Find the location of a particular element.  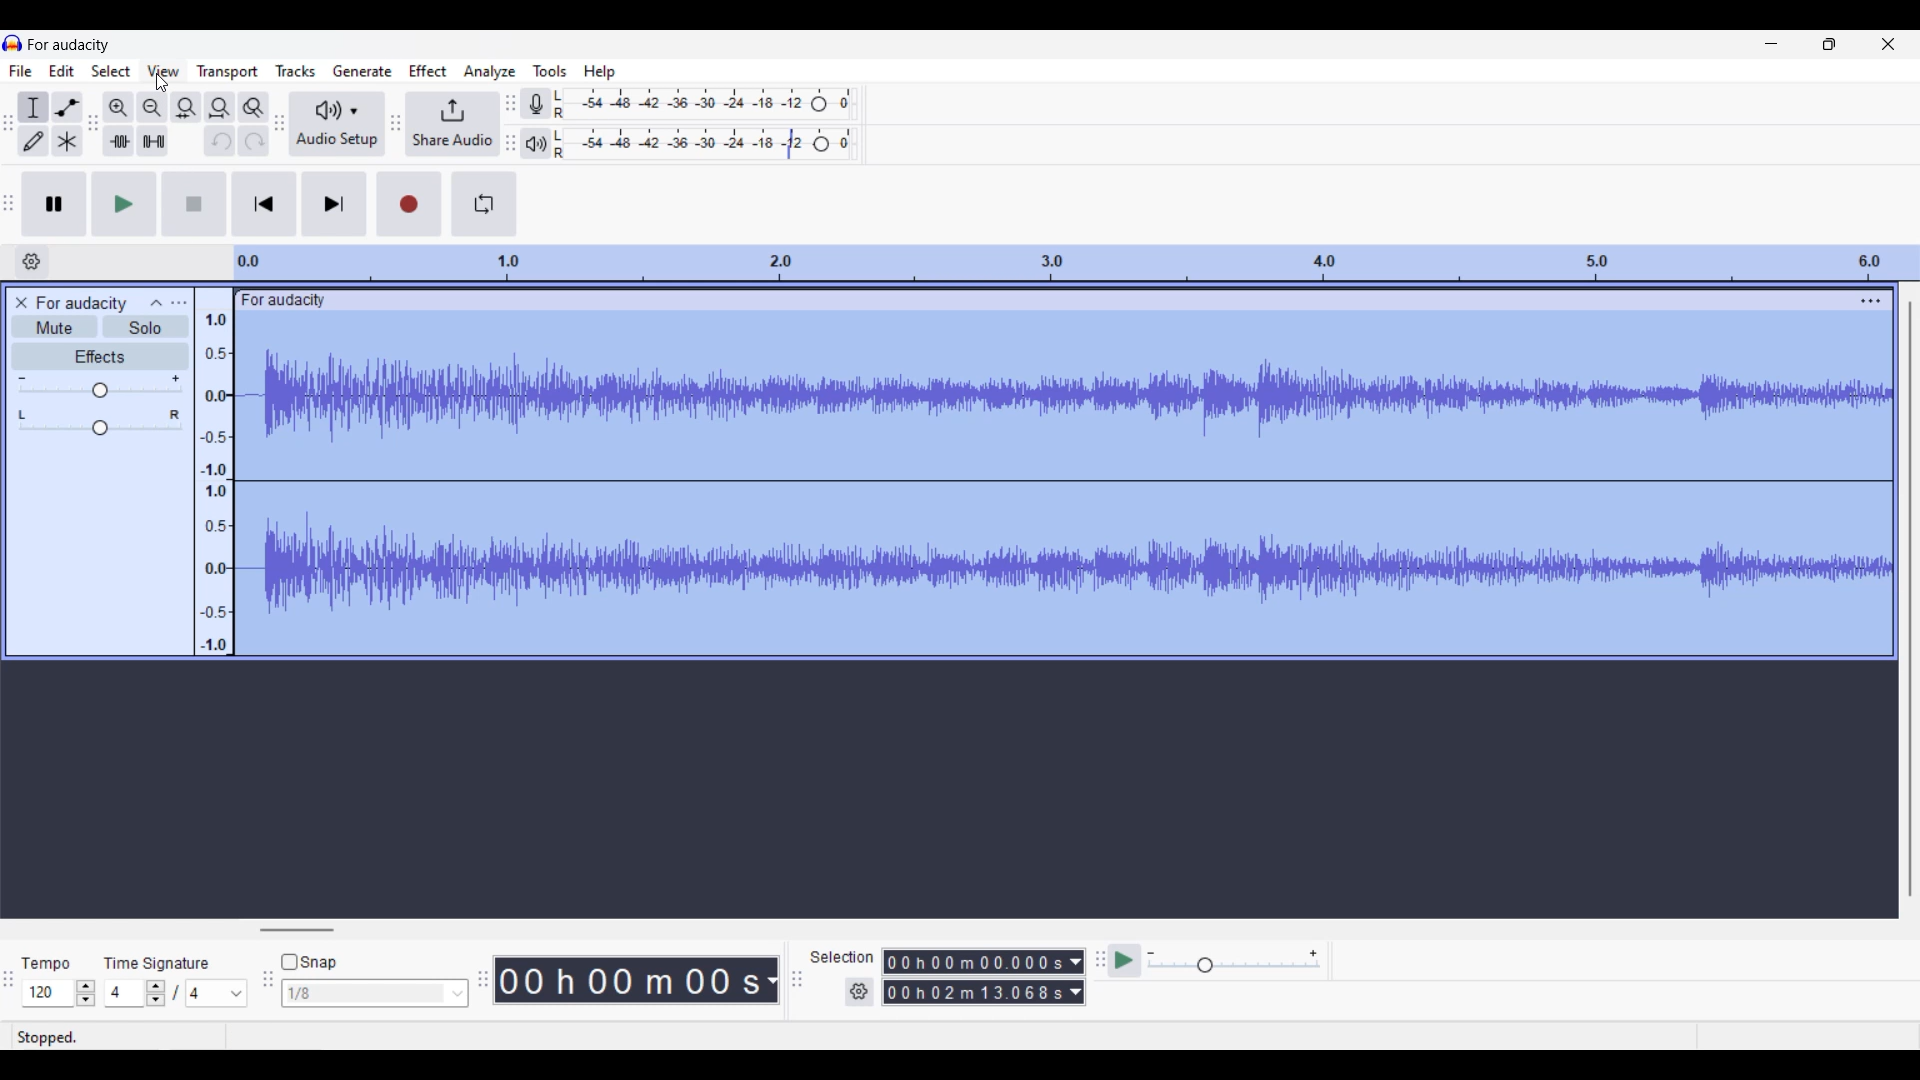

Tempo settings is located at coordinates (60, 993).